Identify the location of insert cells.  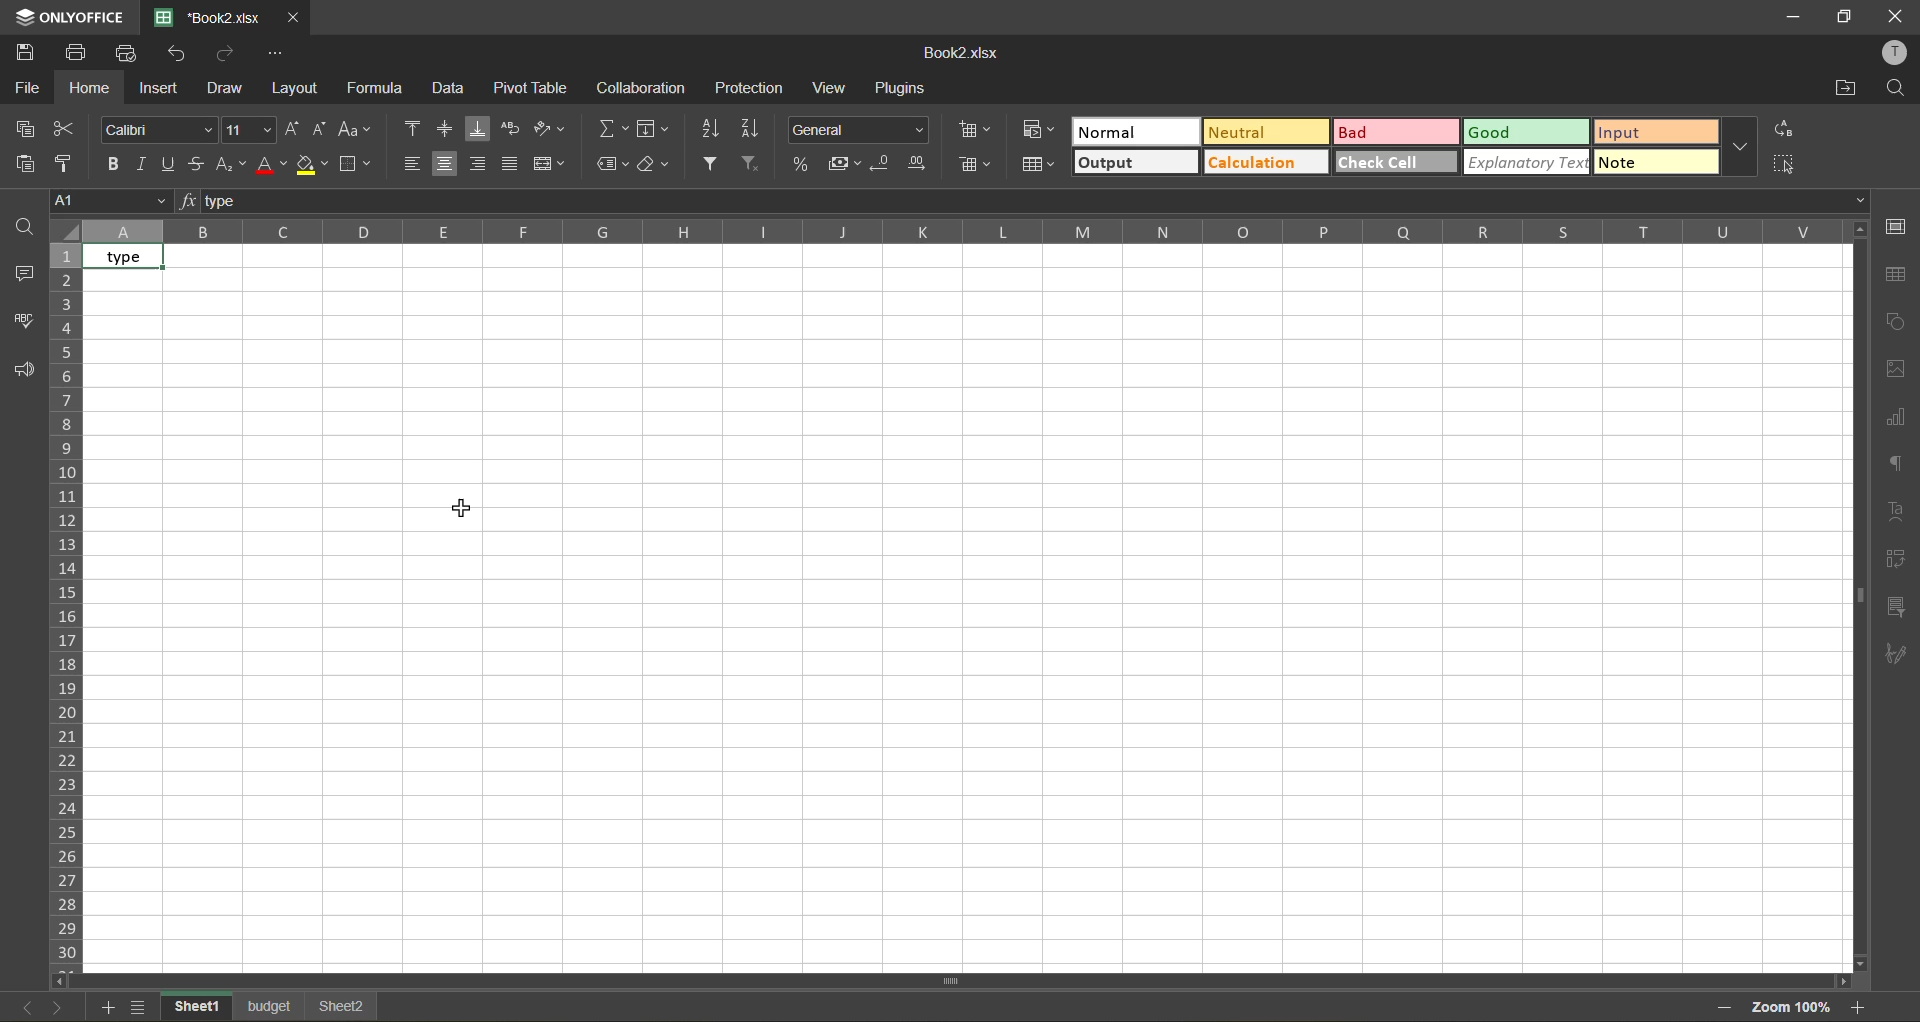
(980, 130).